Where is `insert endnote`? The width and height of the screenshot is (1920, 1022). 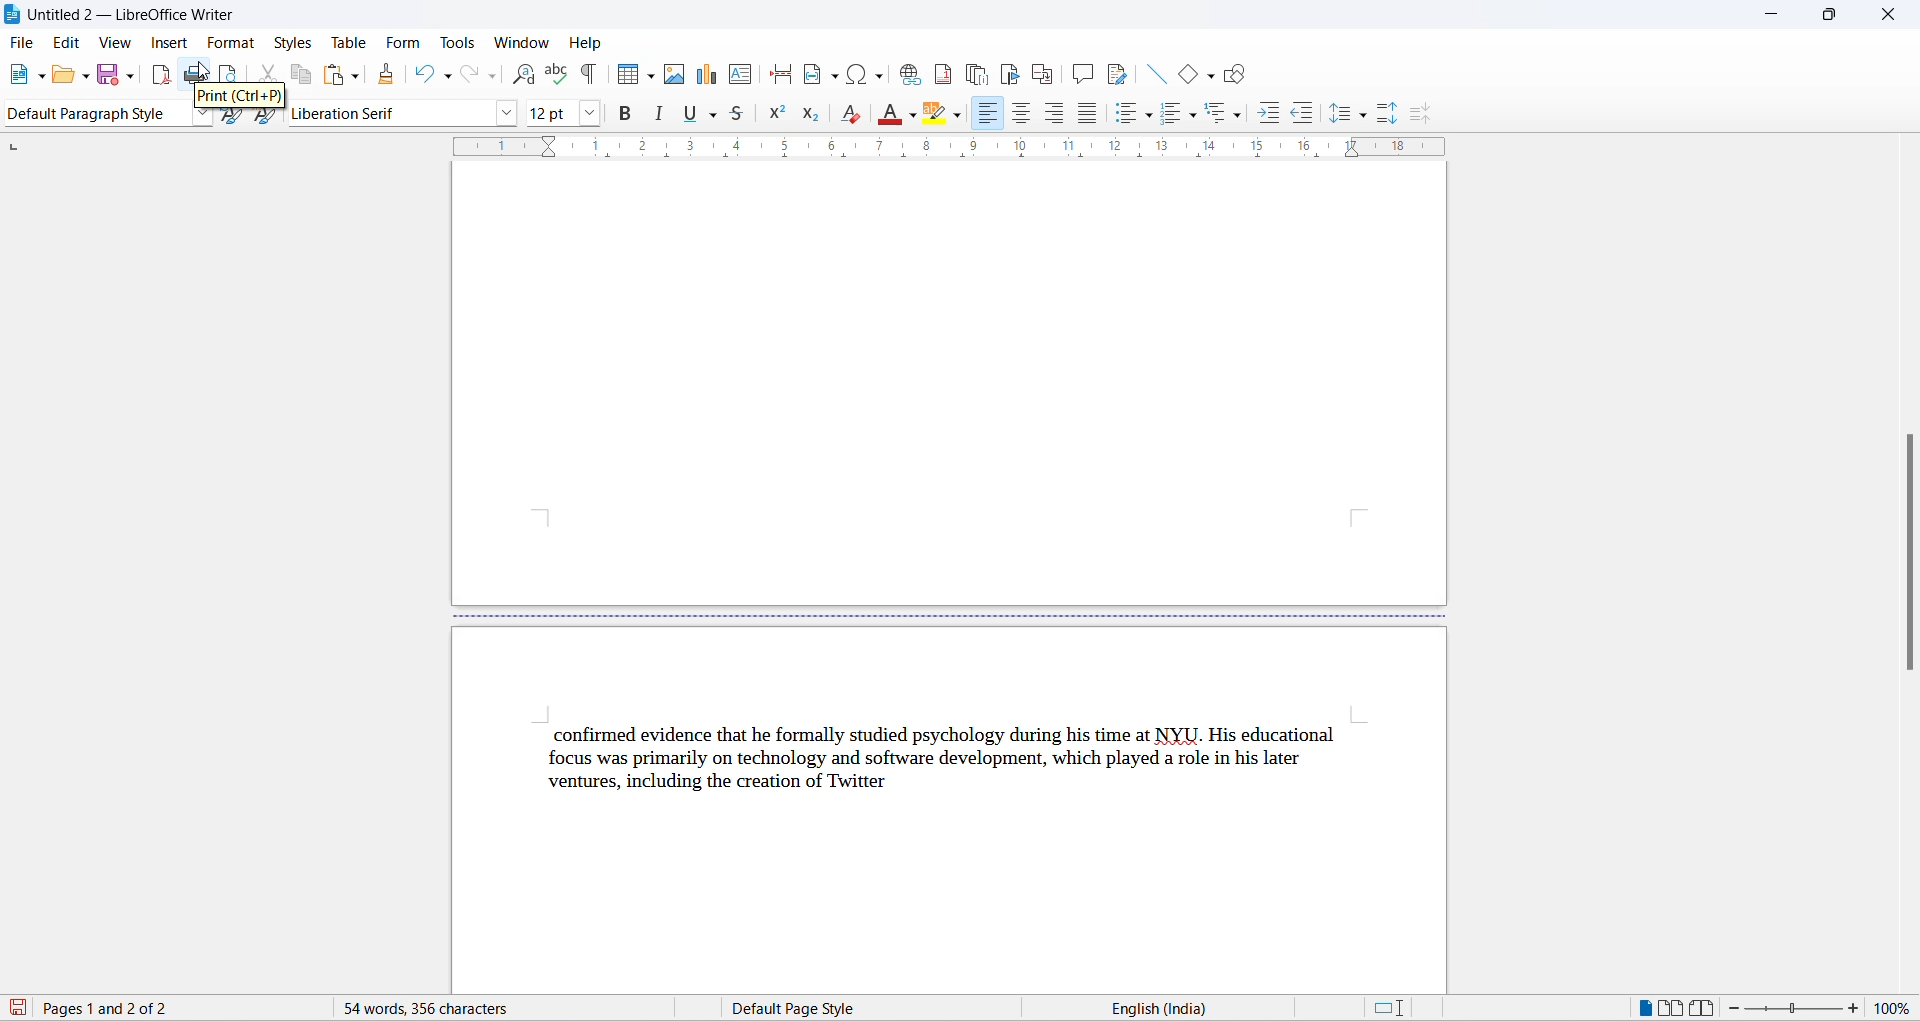
insert endnote is located at coordinates (974, 74).